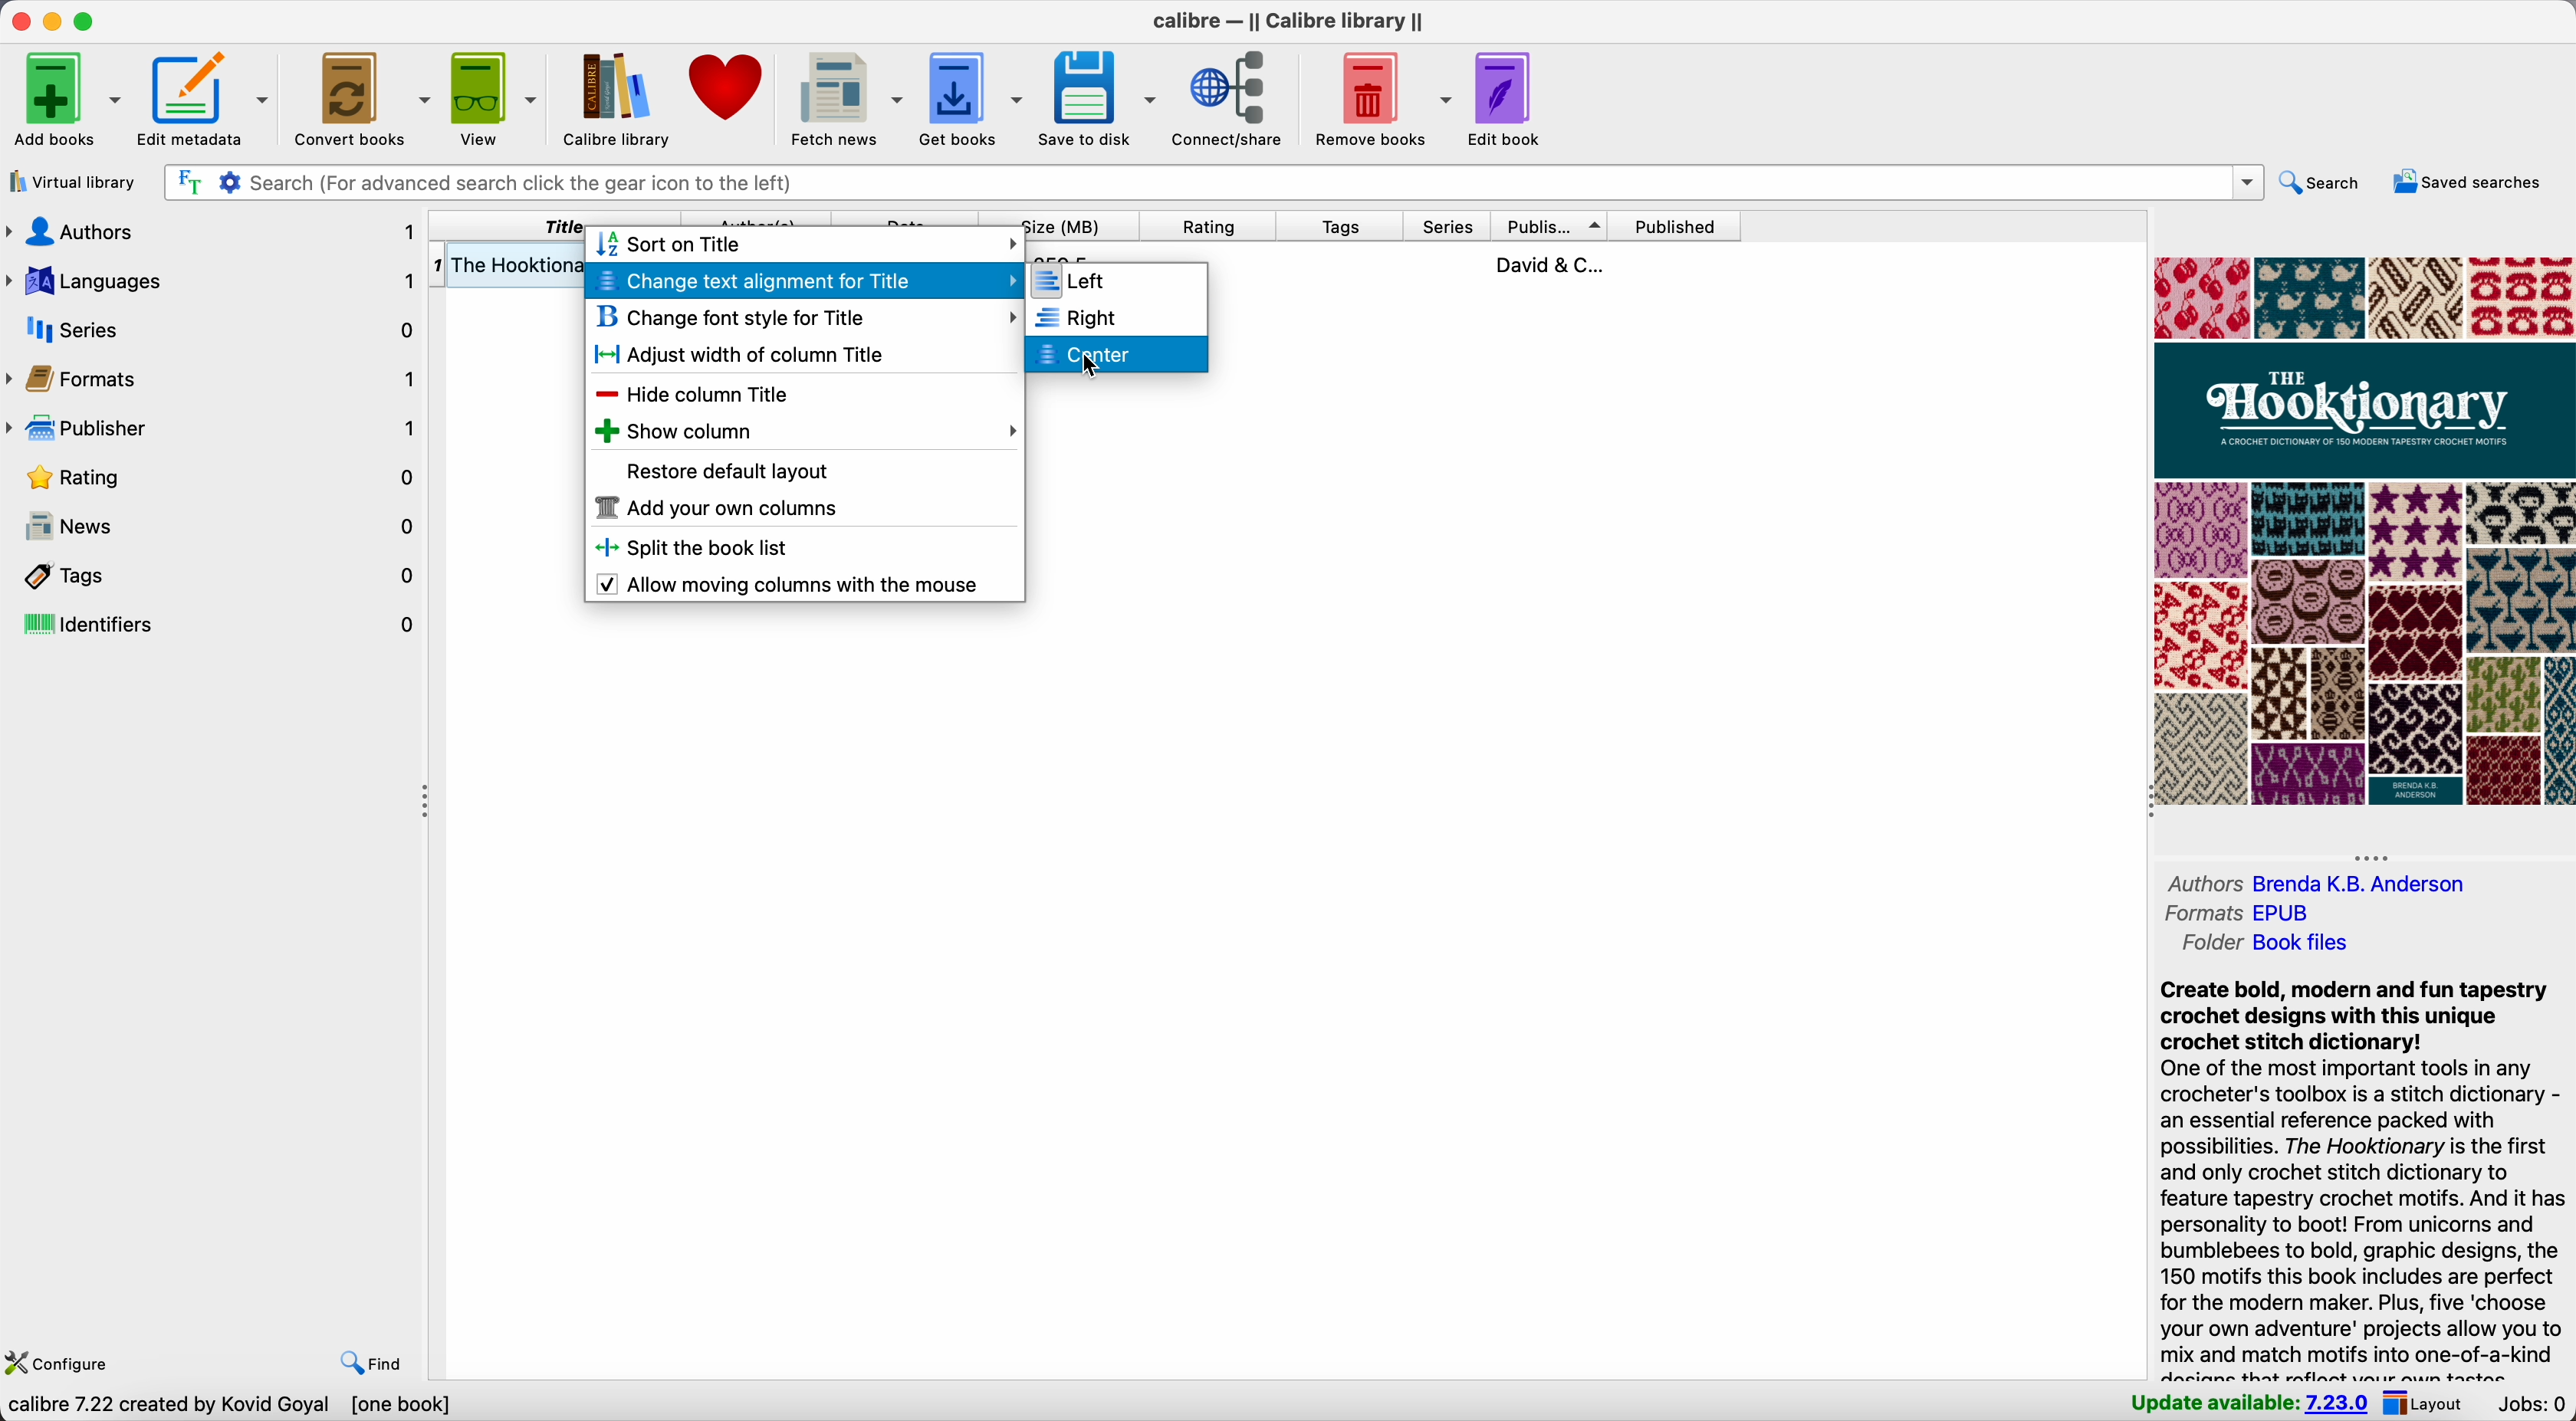  Describe the element at coordinates (1116, 354) in the screenshot. I see `click on center` at that location.